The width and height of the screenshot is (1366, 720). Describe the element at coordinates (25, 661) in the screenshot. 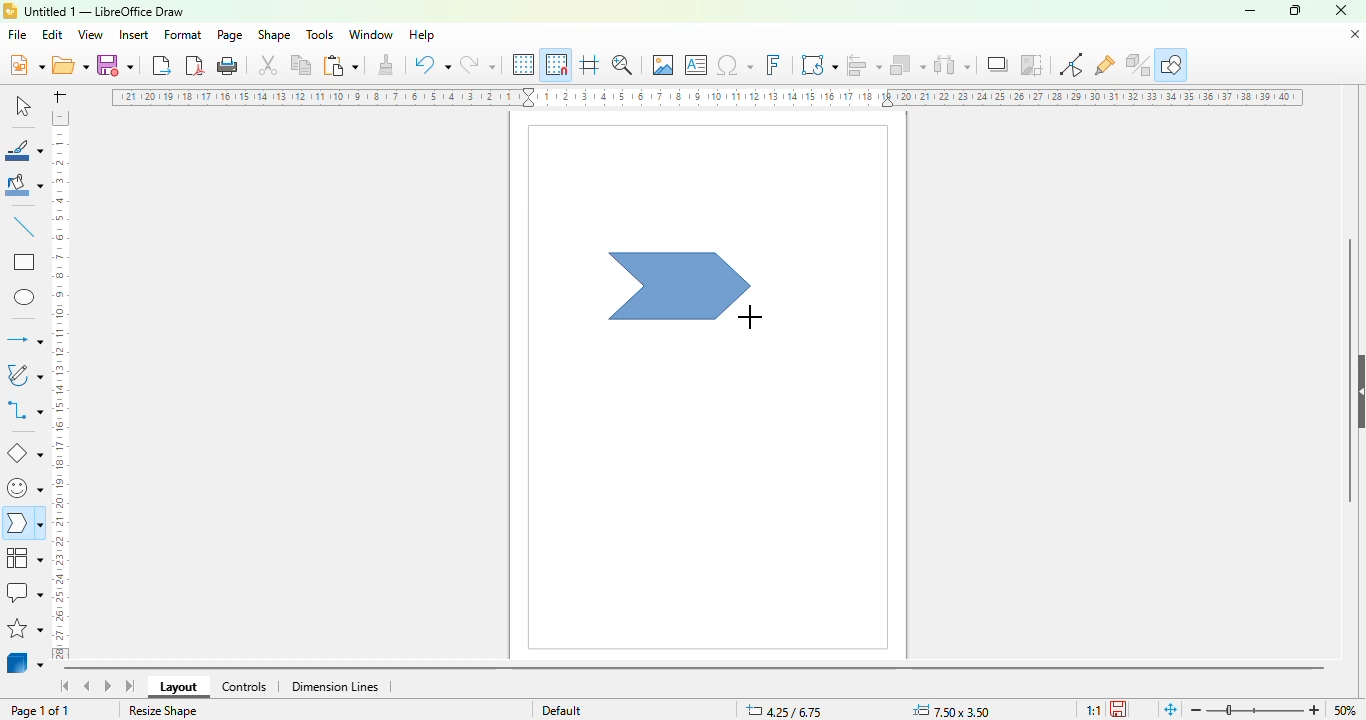

I see `3D objects` at that location.